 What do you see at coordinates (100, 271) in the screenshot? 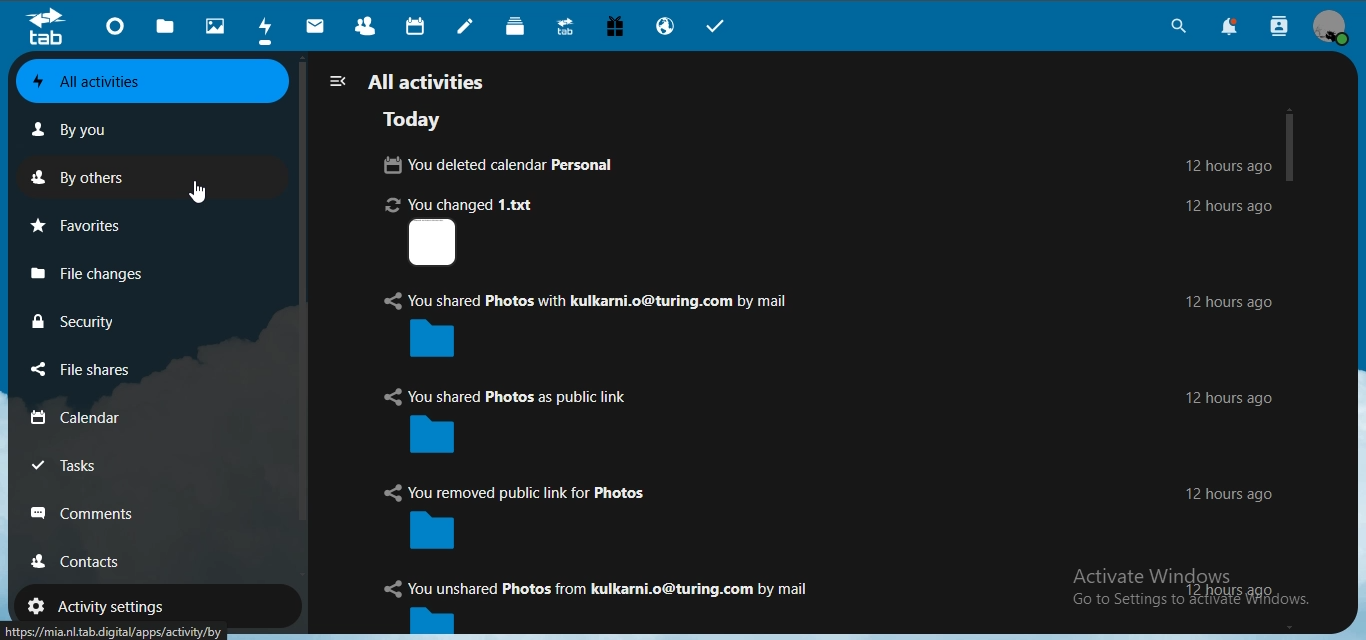
I see `file changes` at bounding box center [100, 271].